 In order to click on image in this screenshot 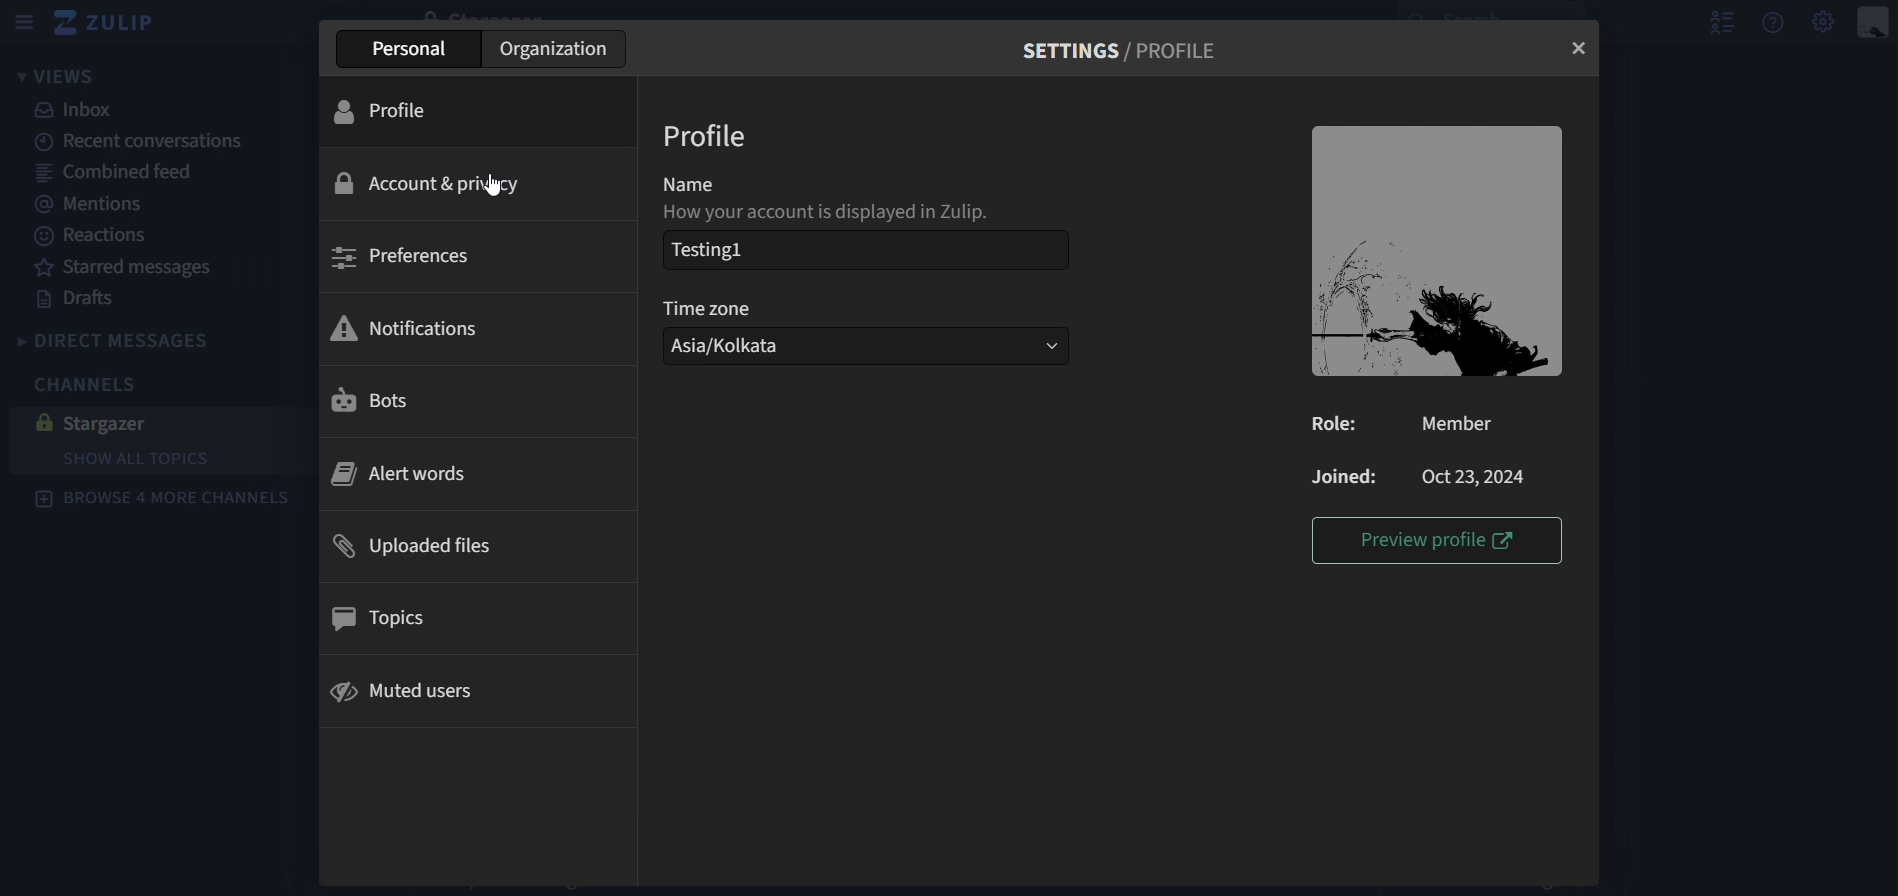, I will do `click(1438, 251)`.